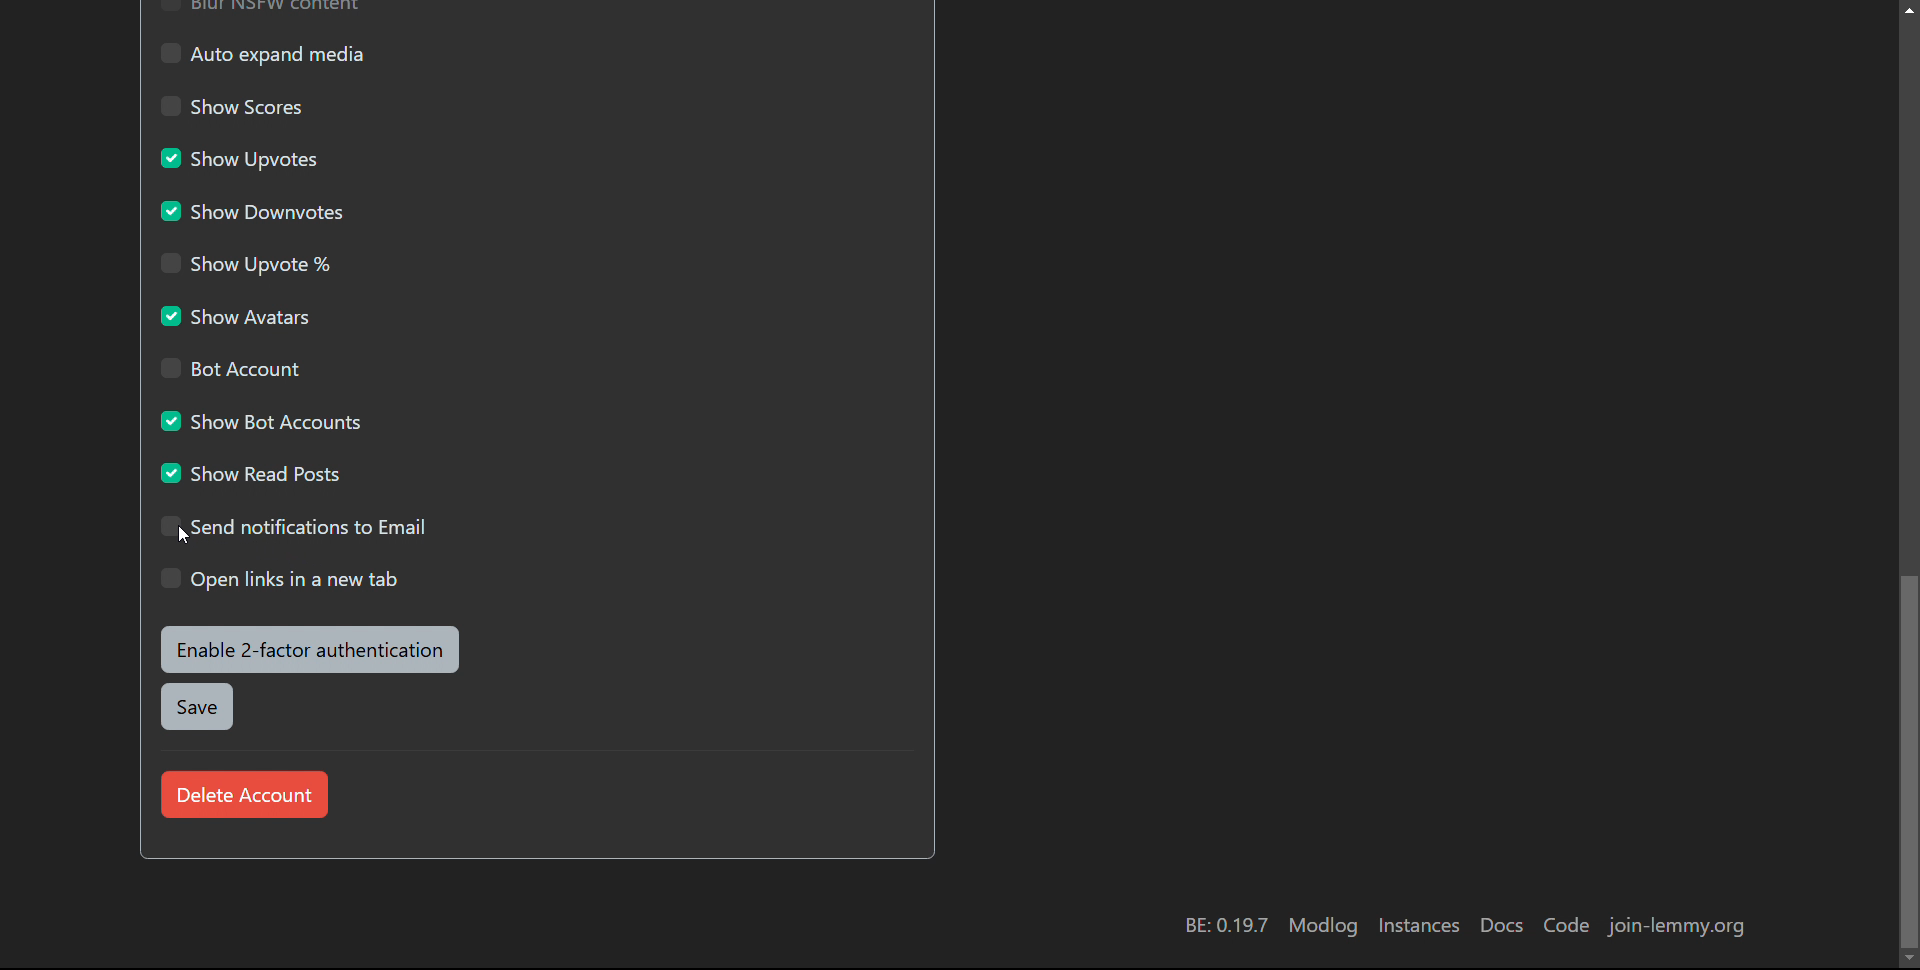 This screenshot has height=970, width=1920. Describe the element at coordinates (1678, 926) in the screenshot. I see `join-lemmy.org` at that location.